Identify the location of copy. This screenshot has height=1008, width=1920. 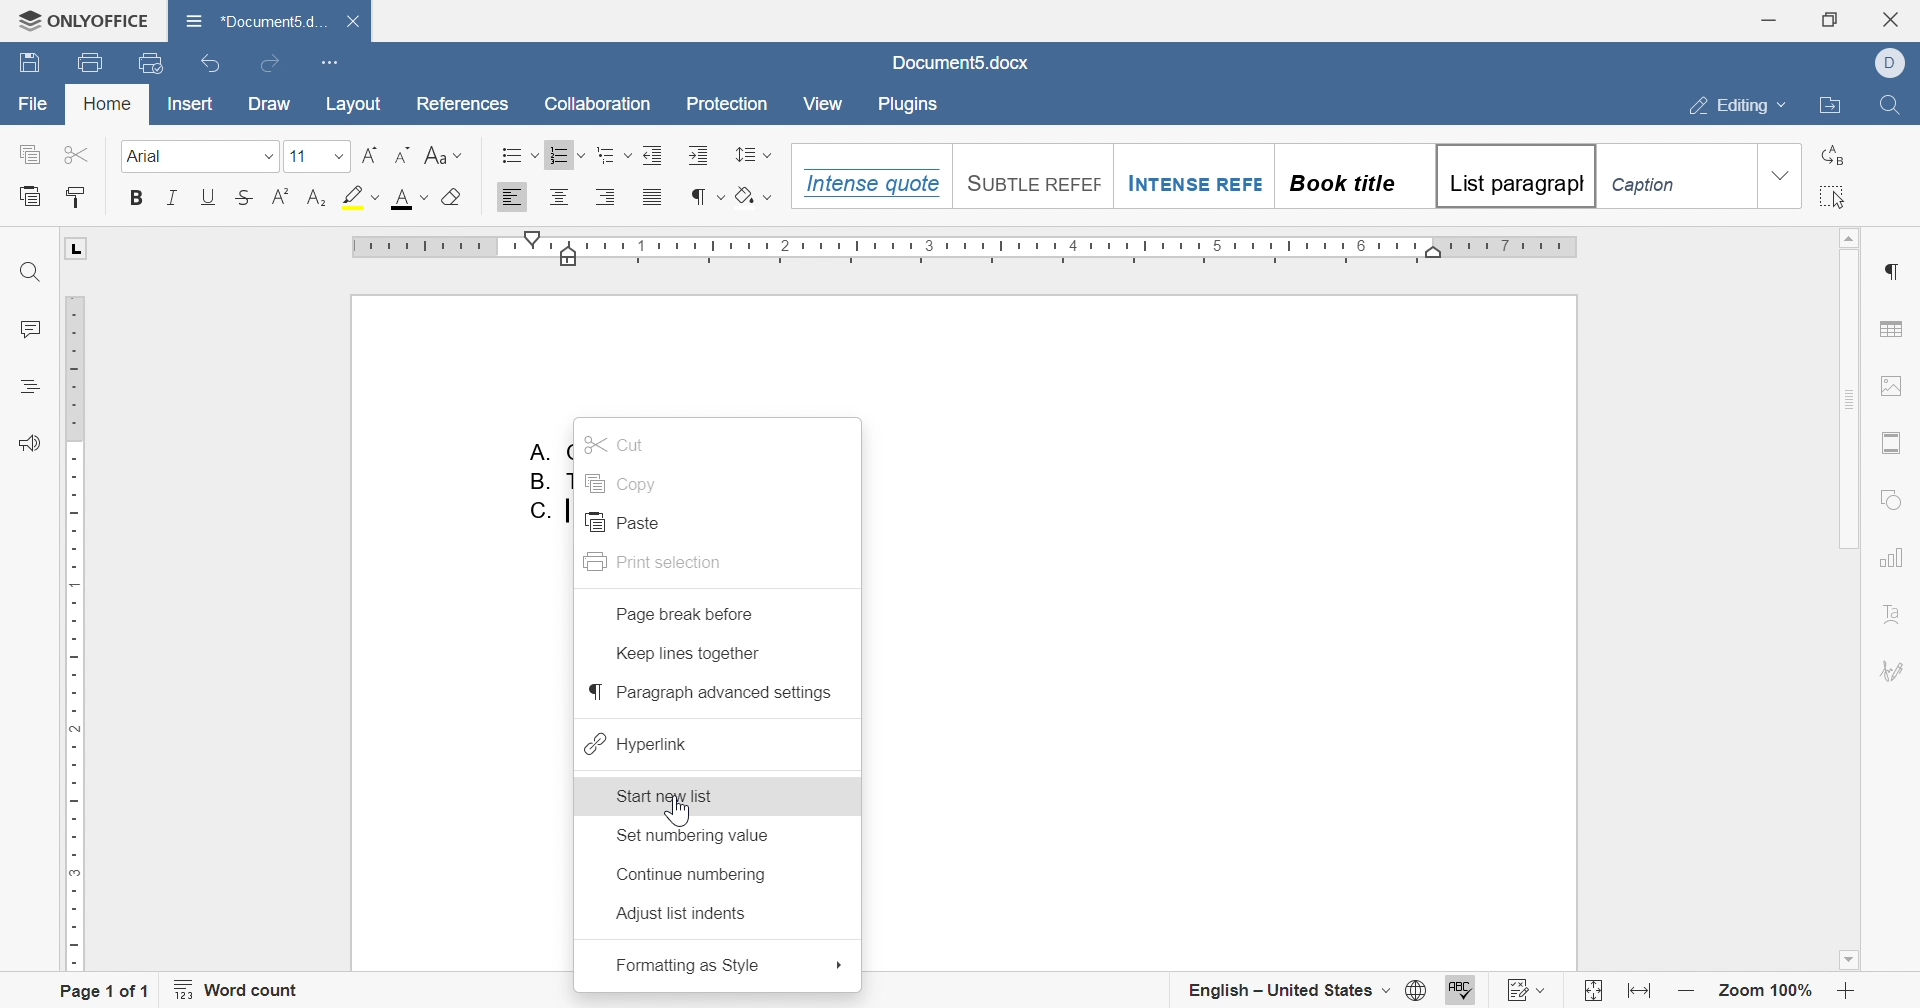
(621, 483).